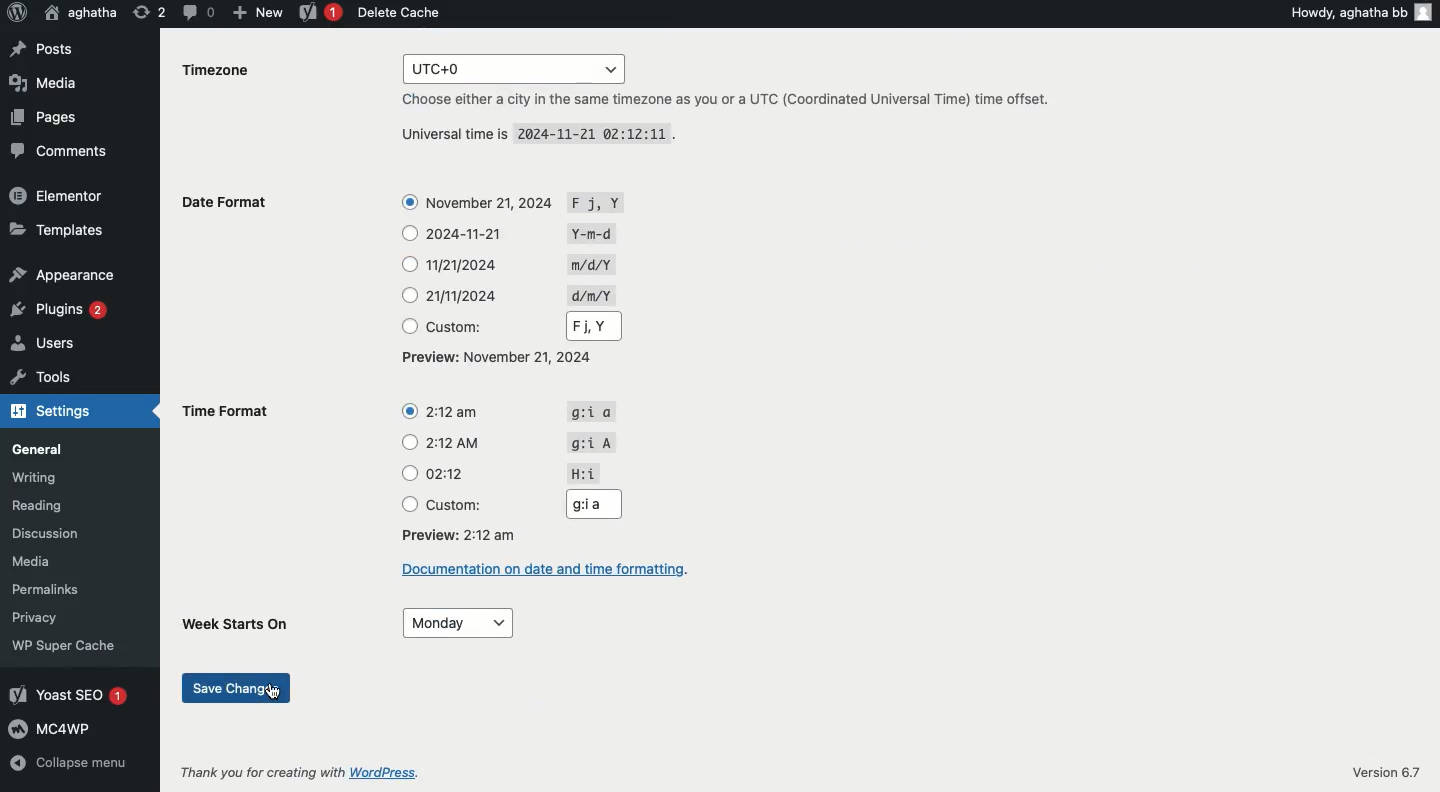 The image size is (1440, 792). I want to click on Version 6.7, so click(1383, 768).